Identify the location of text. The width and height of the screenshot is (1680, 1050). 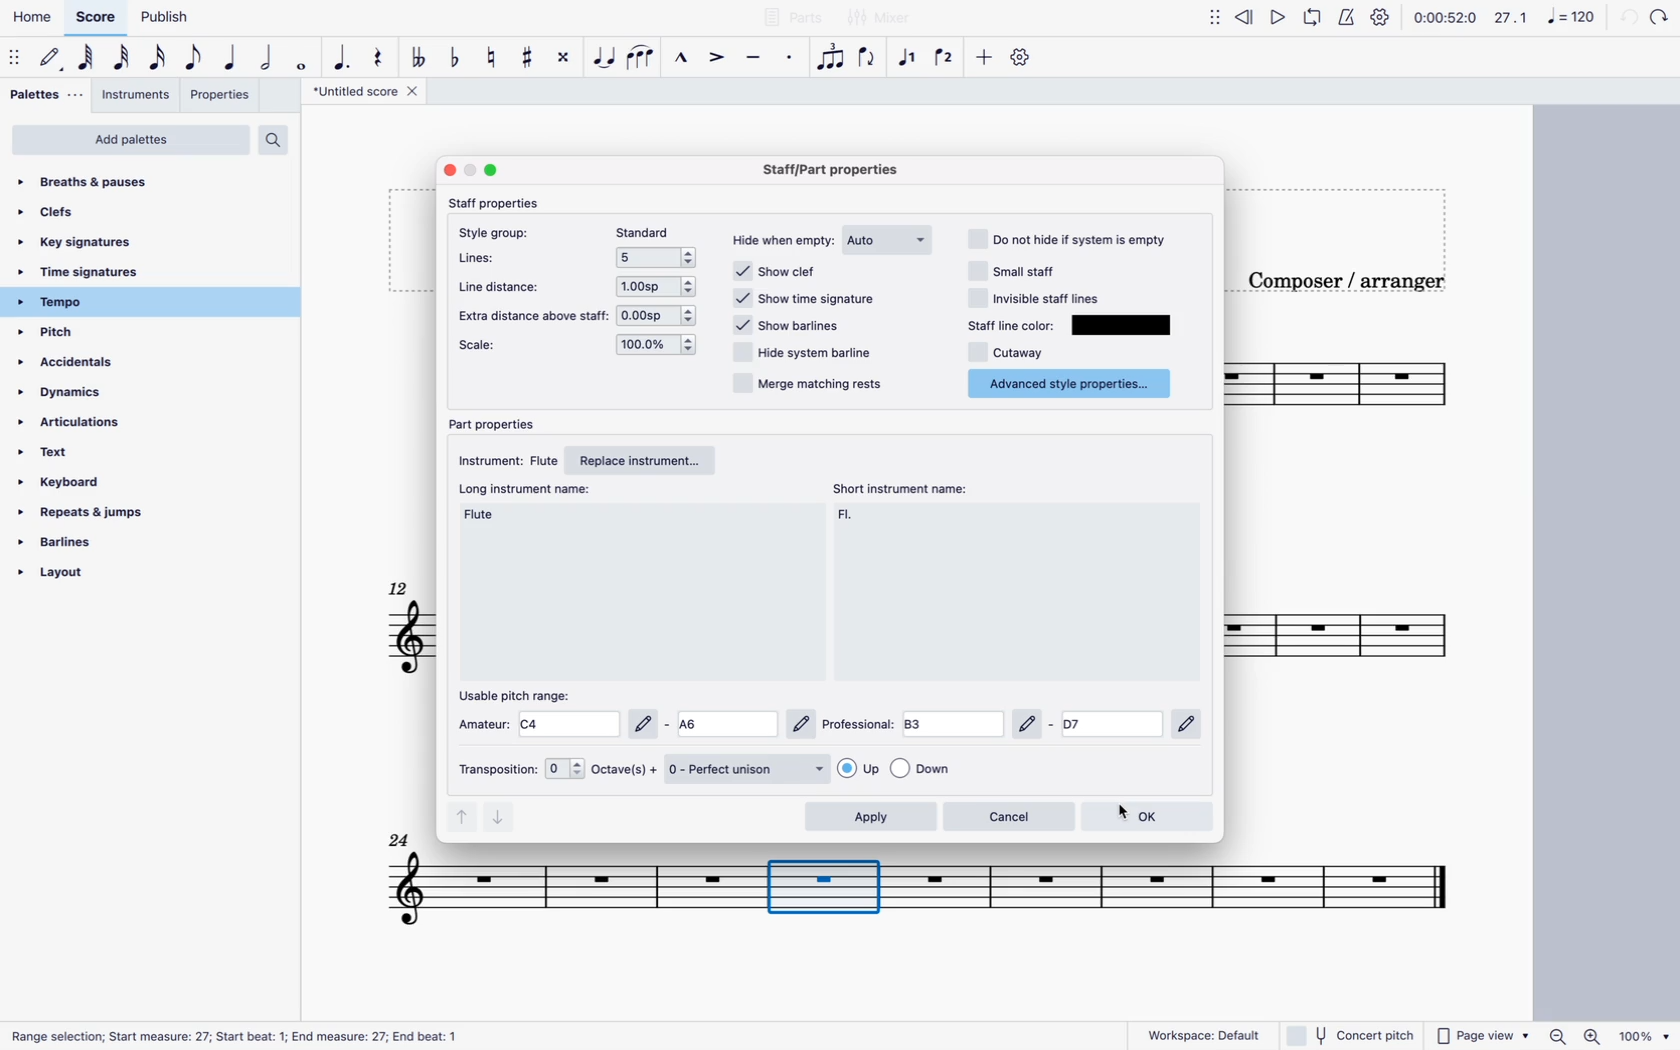
(83, 452).